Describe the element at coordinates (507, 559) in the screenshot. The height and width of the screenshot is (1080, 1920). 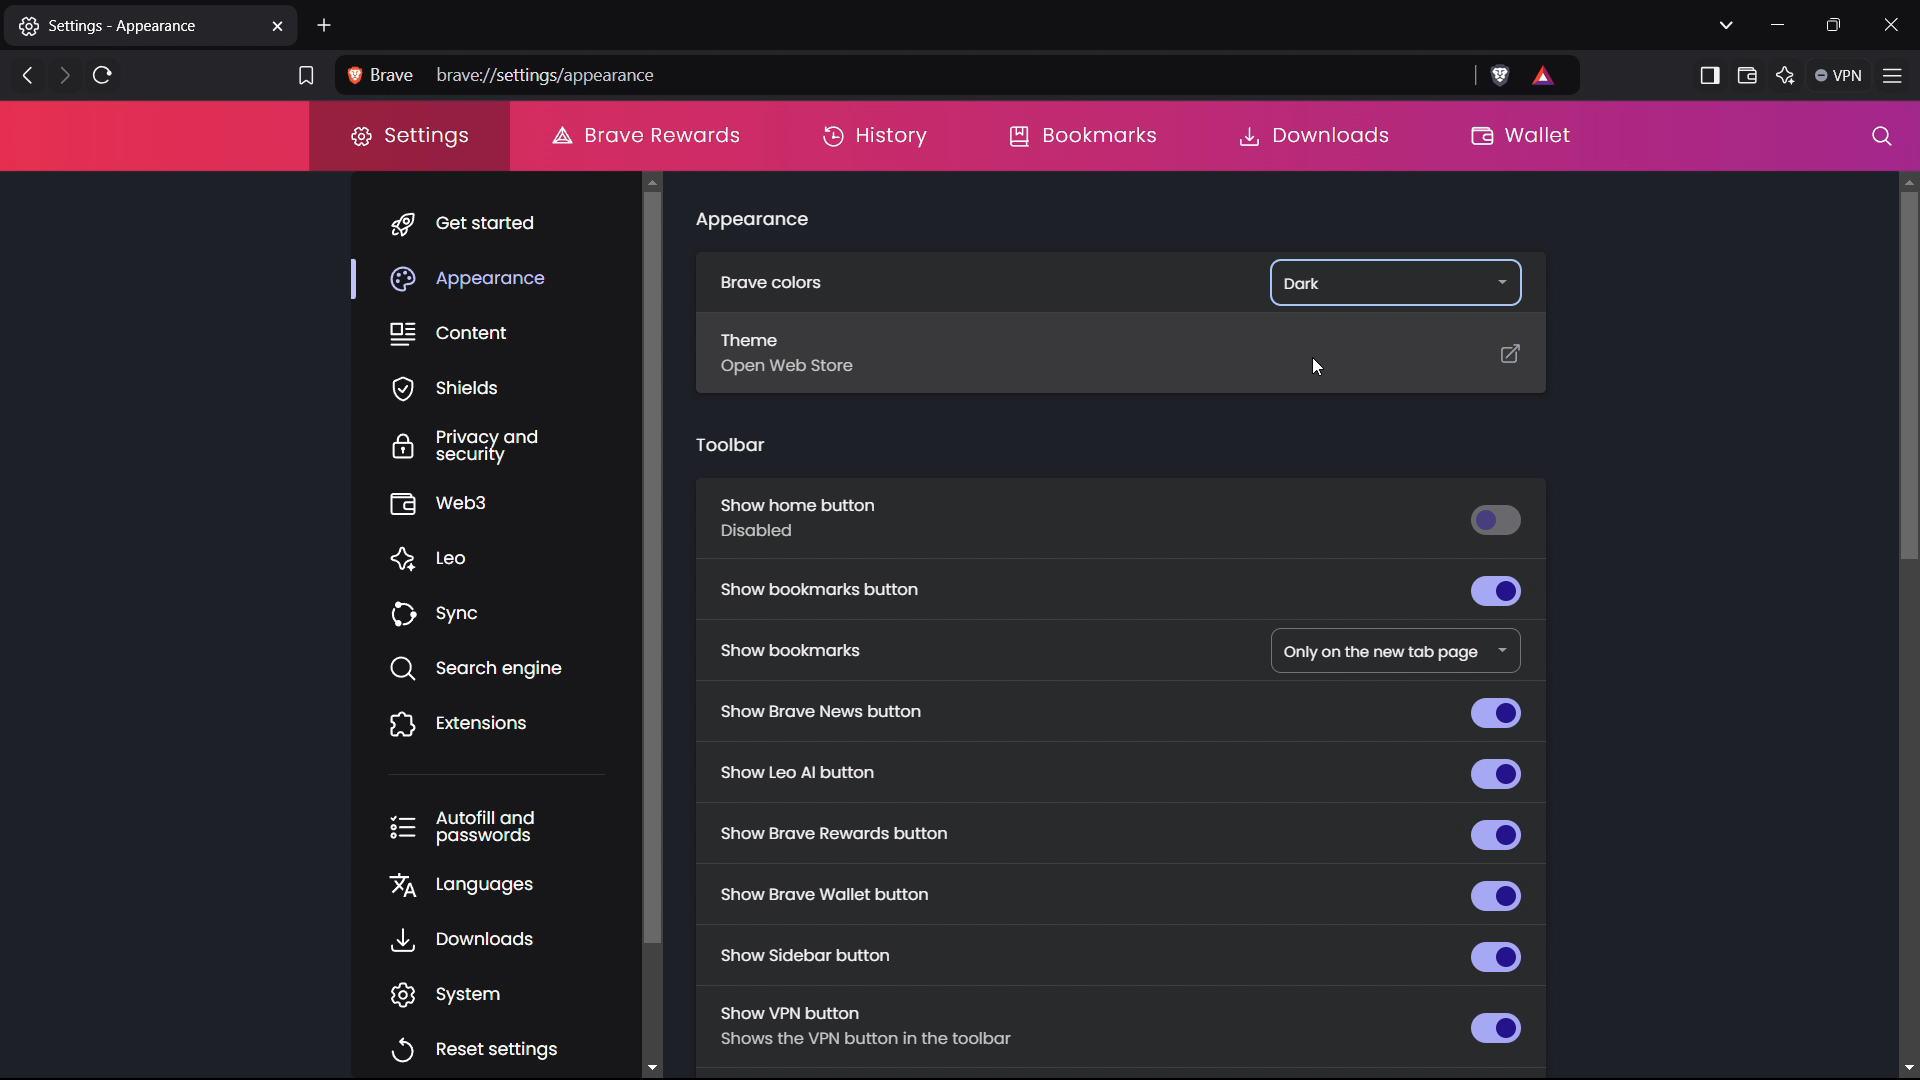
I see `leo` at that location.